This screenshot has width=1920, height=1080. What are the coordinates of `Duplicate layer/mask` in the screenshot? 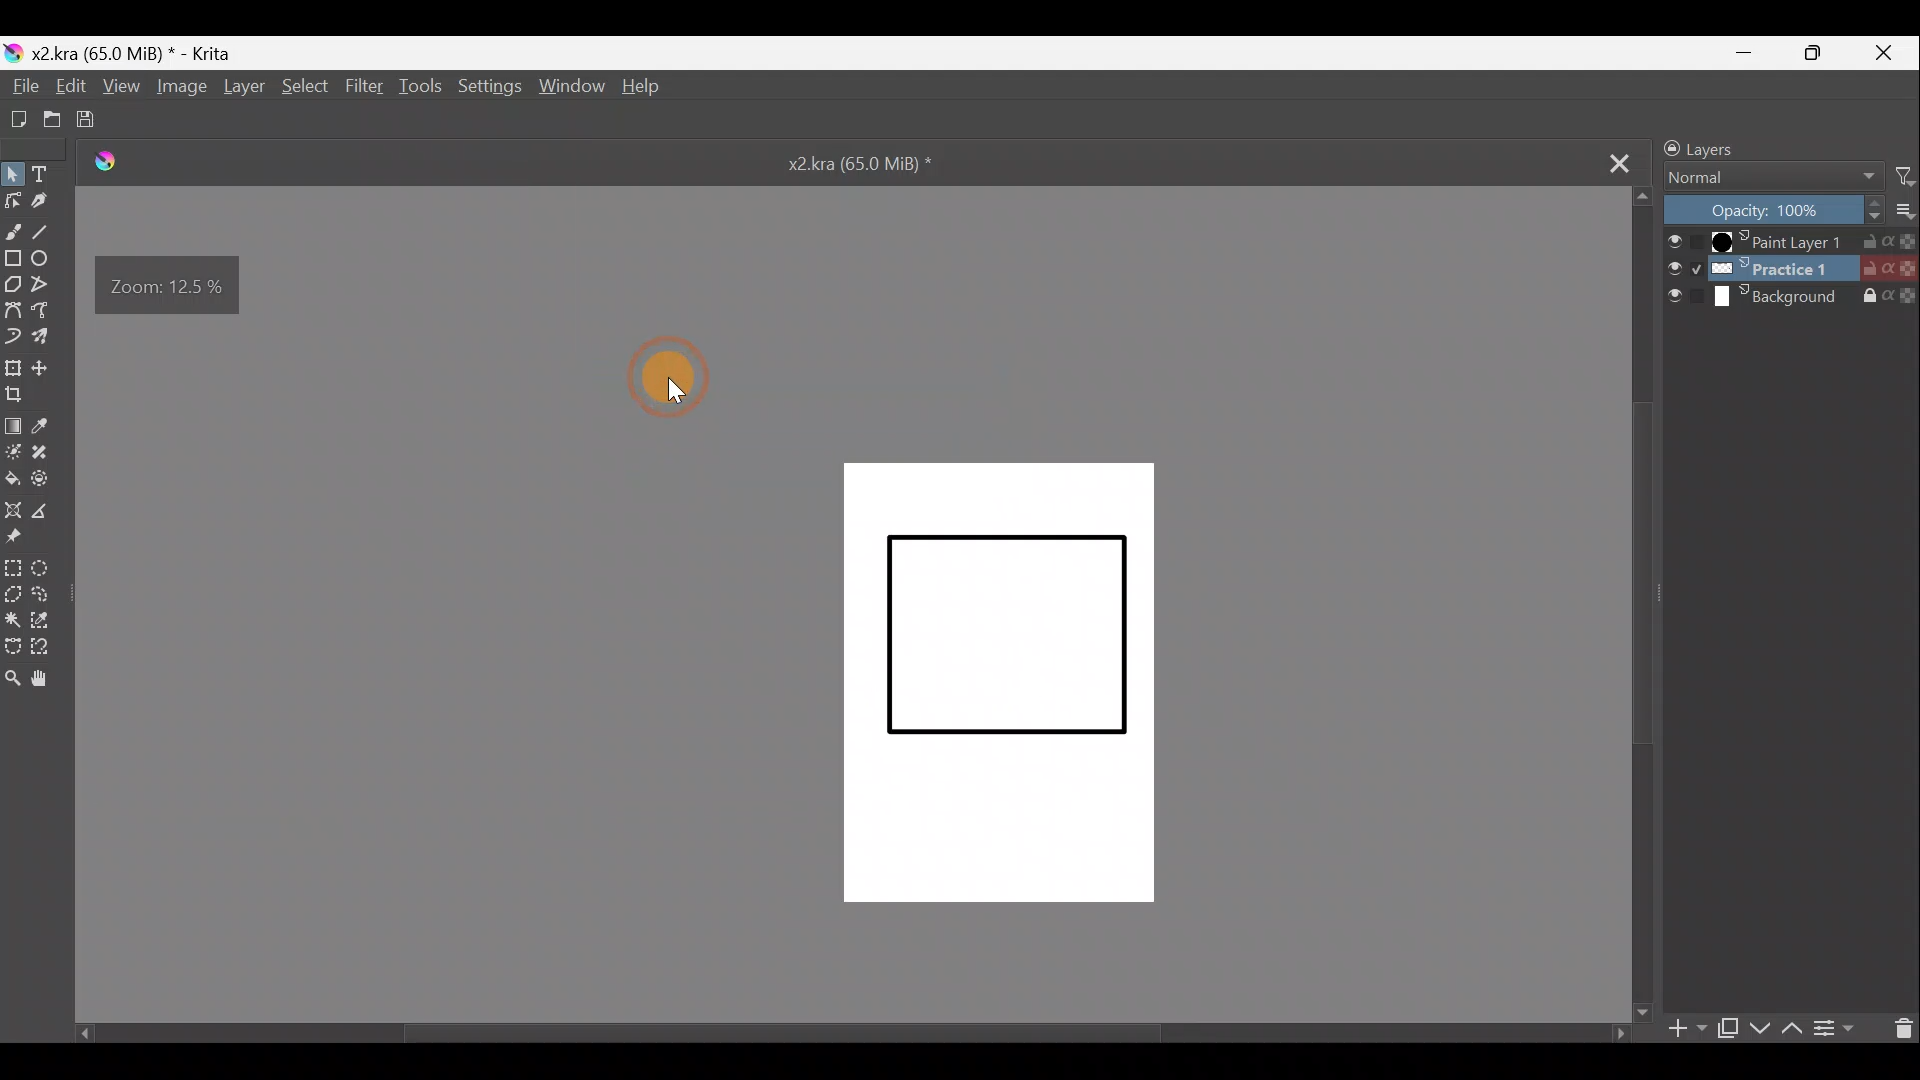 It's located at (1730, 1032).